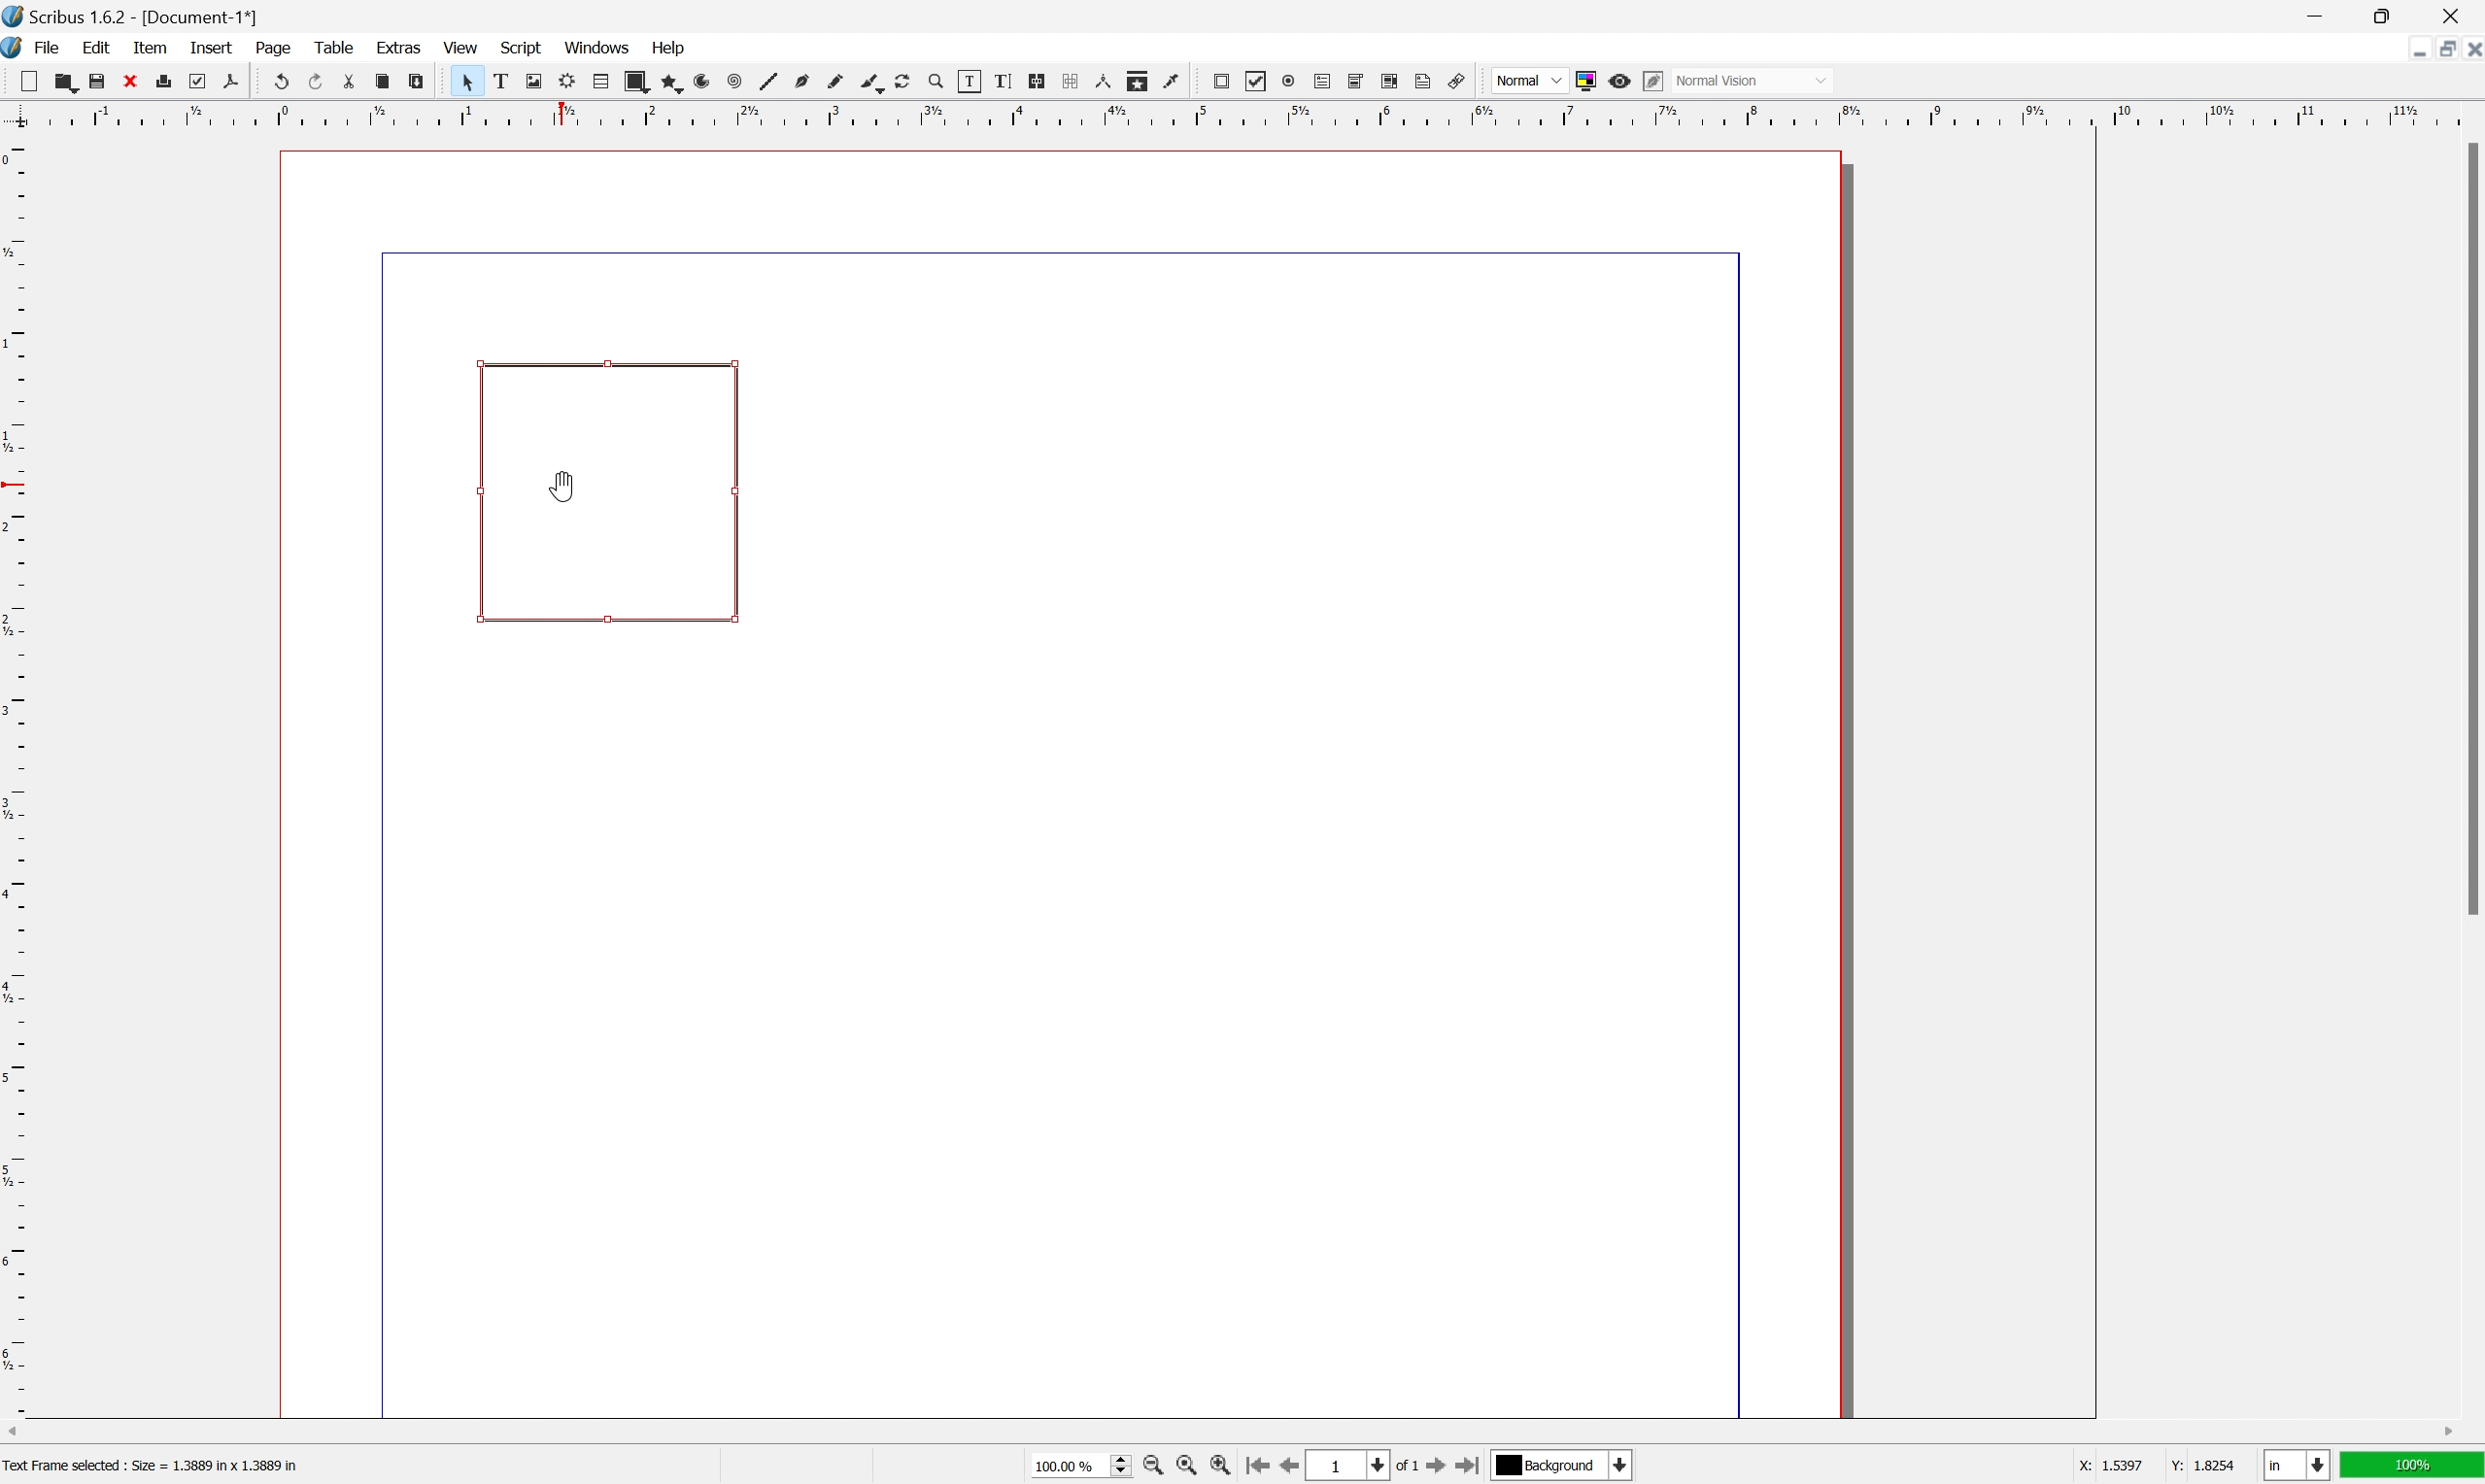 The image size is (2485, 1484). Describe the element at coordinates (97, 82) in the screenshot. I see `save` at that location.